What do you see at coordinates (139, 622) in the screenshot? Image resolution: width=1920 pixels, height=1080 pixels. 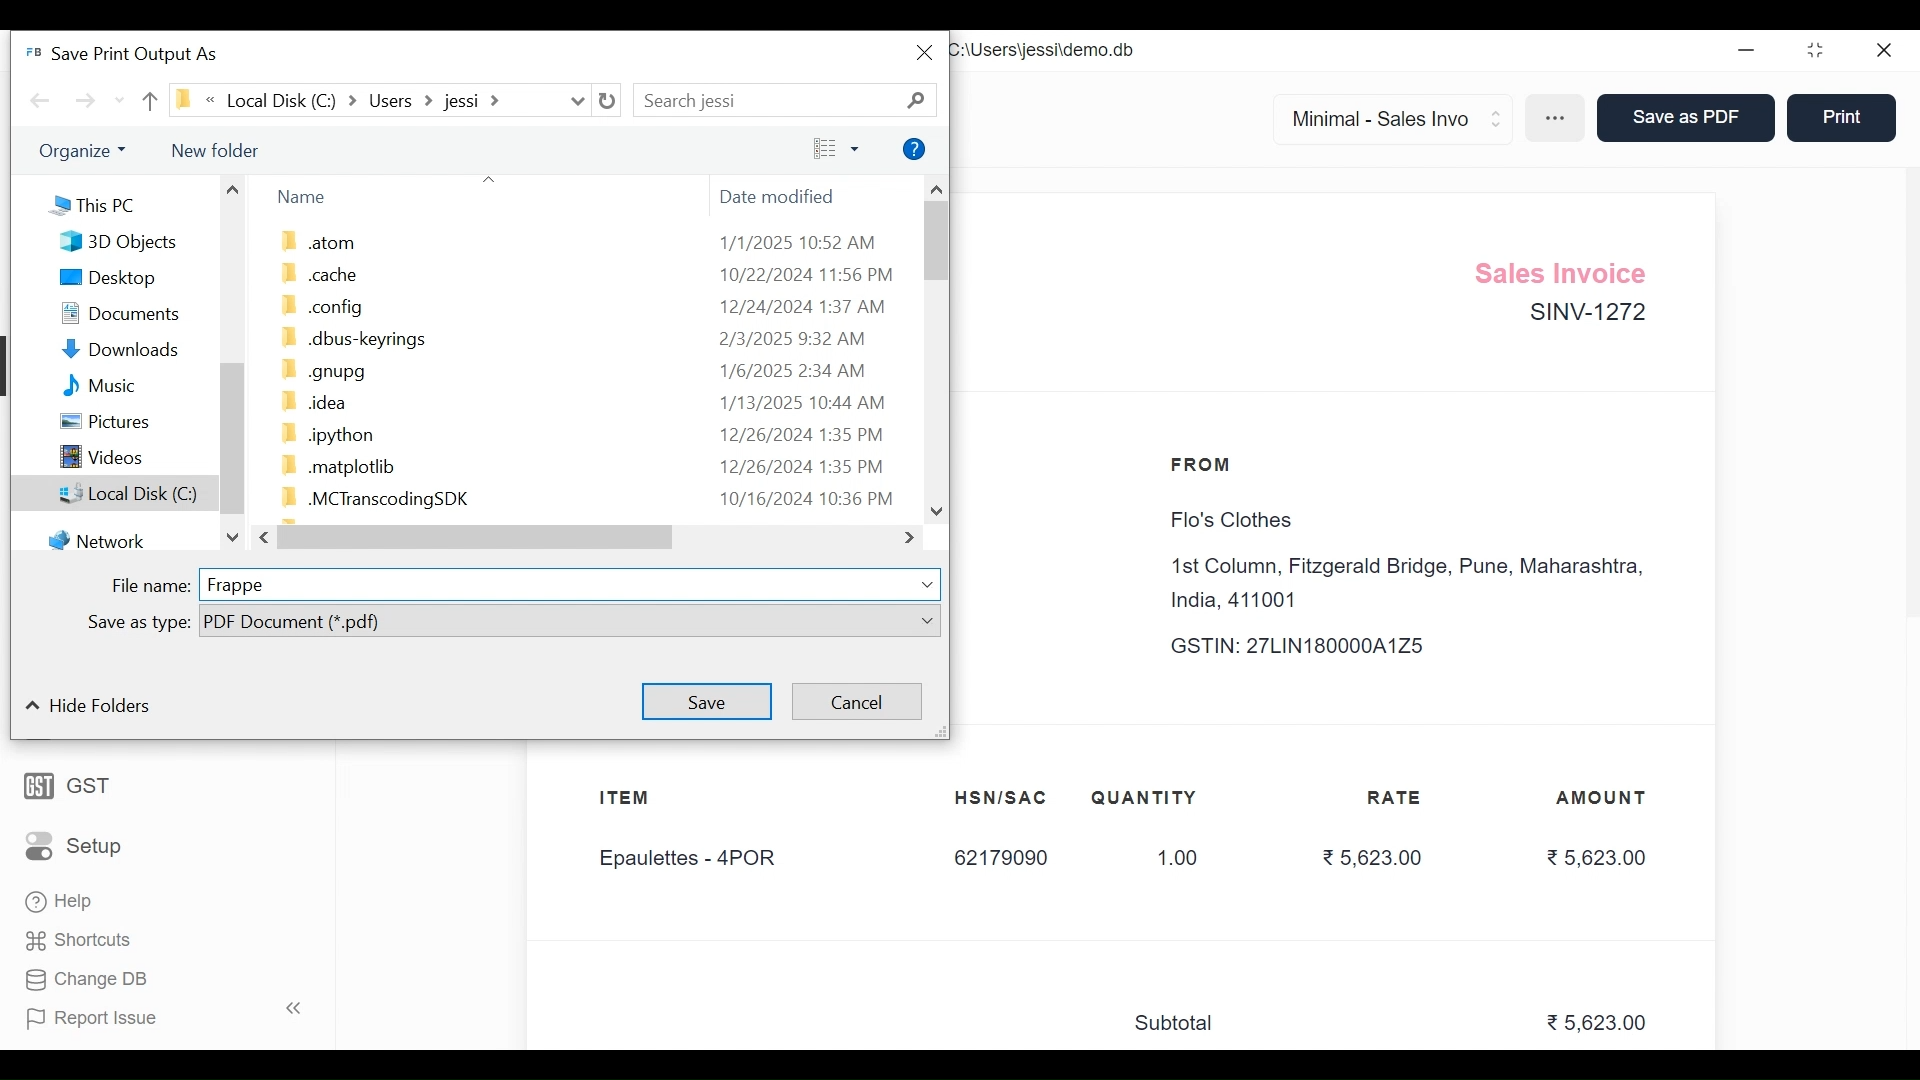 I see `Save as type:` at bounding box center [139, 622].